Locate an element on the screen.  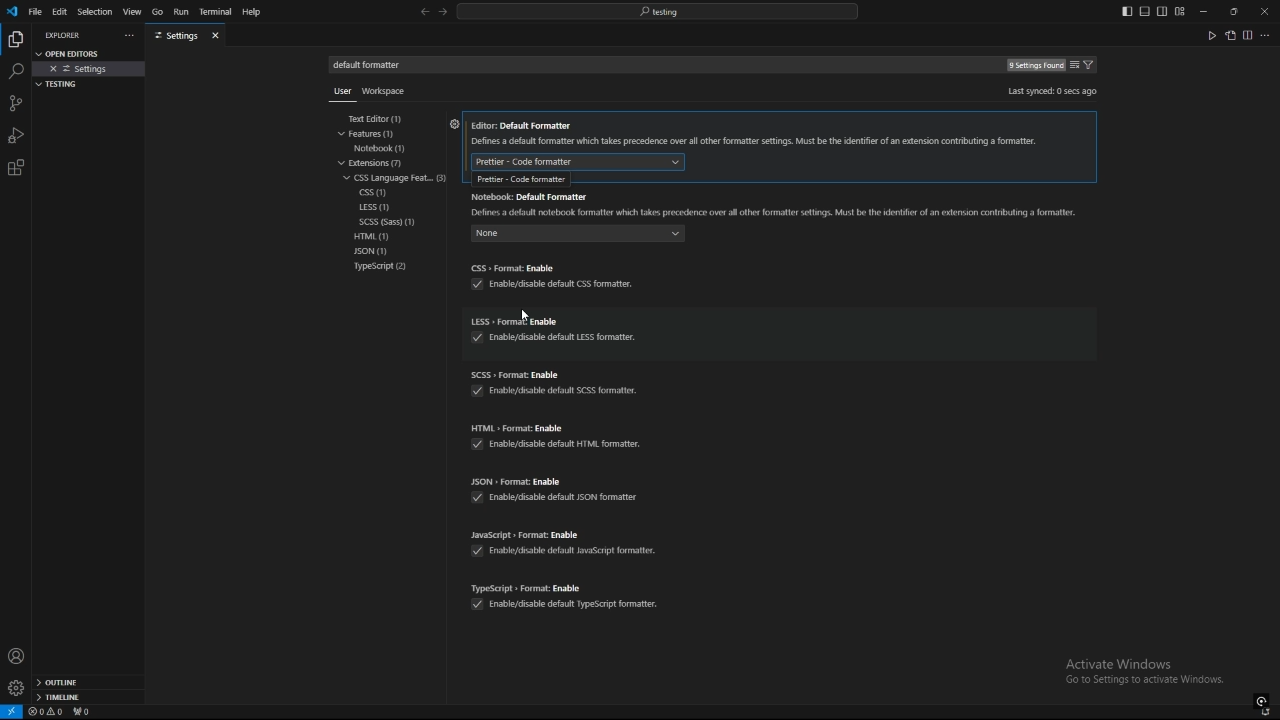
 is located at coordinates (338, 95).